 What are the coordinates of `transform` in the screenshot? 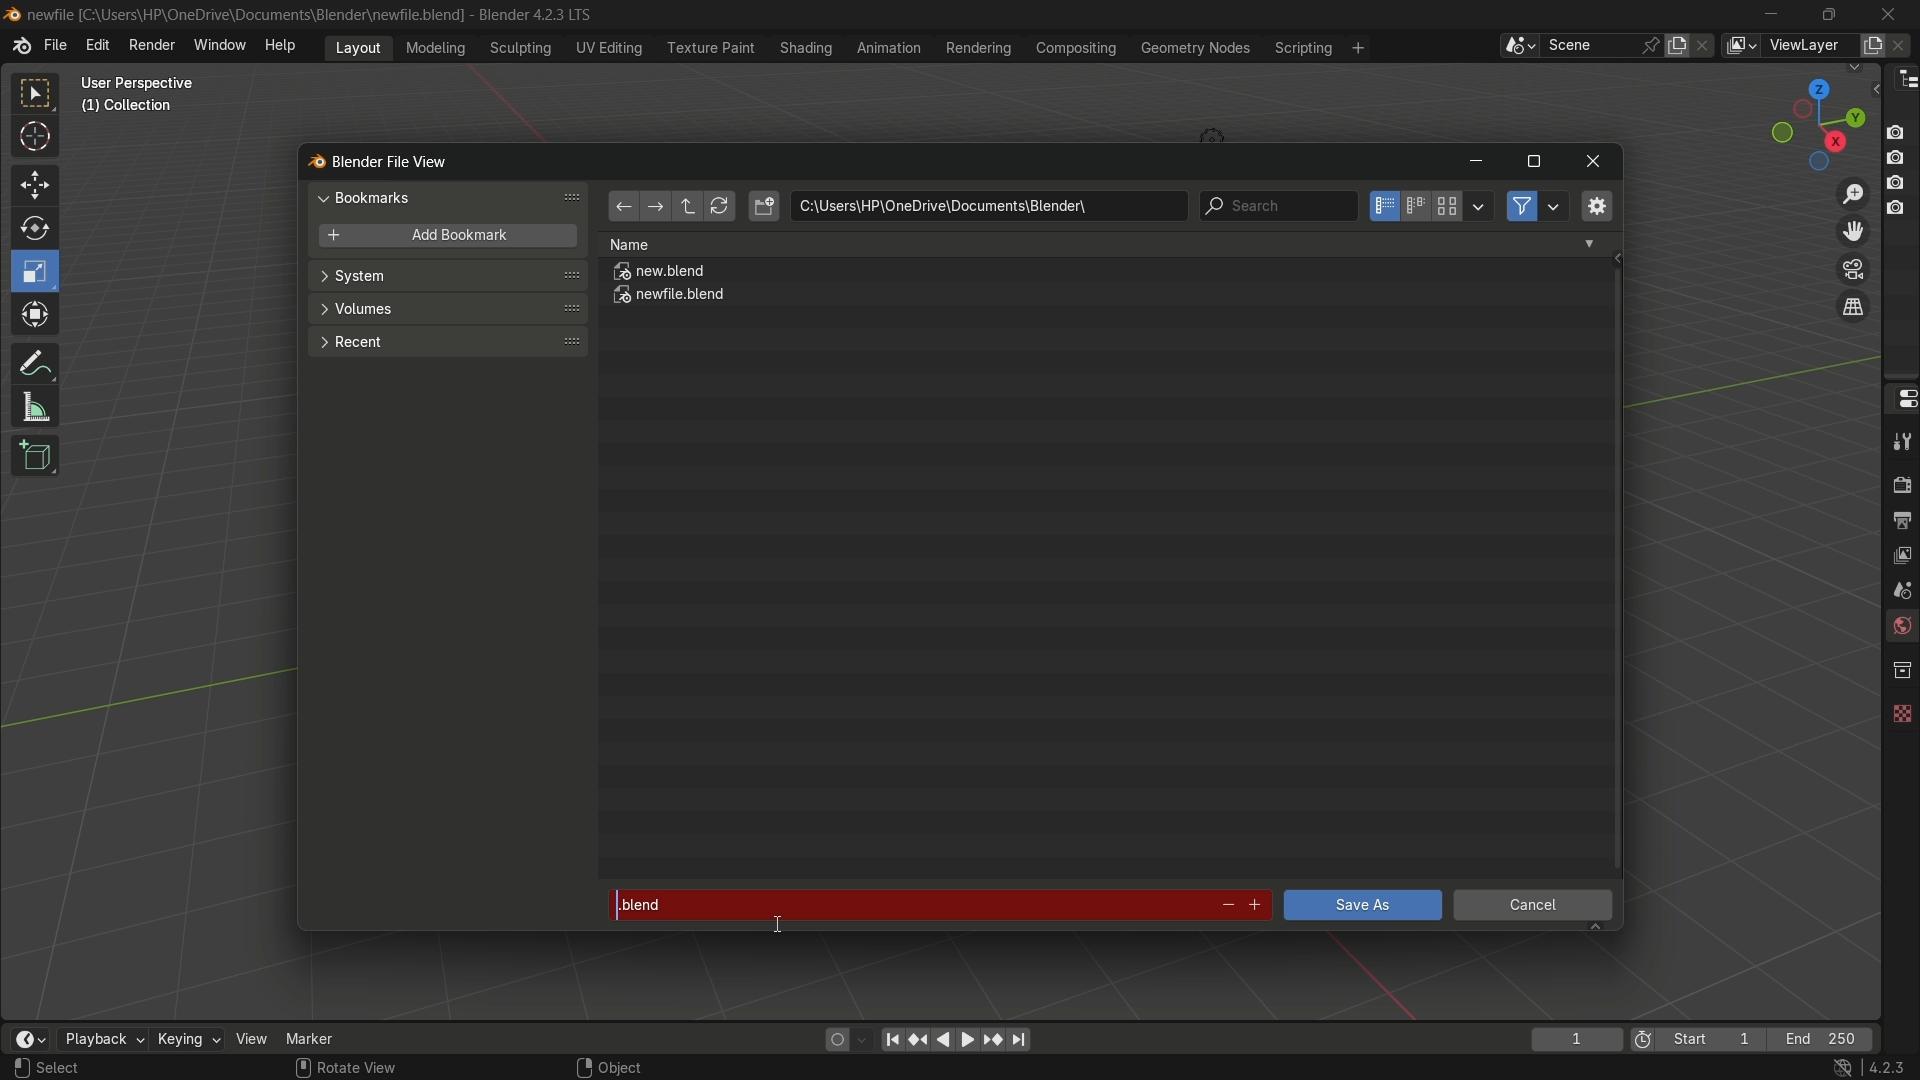 It's located at (37, 317).